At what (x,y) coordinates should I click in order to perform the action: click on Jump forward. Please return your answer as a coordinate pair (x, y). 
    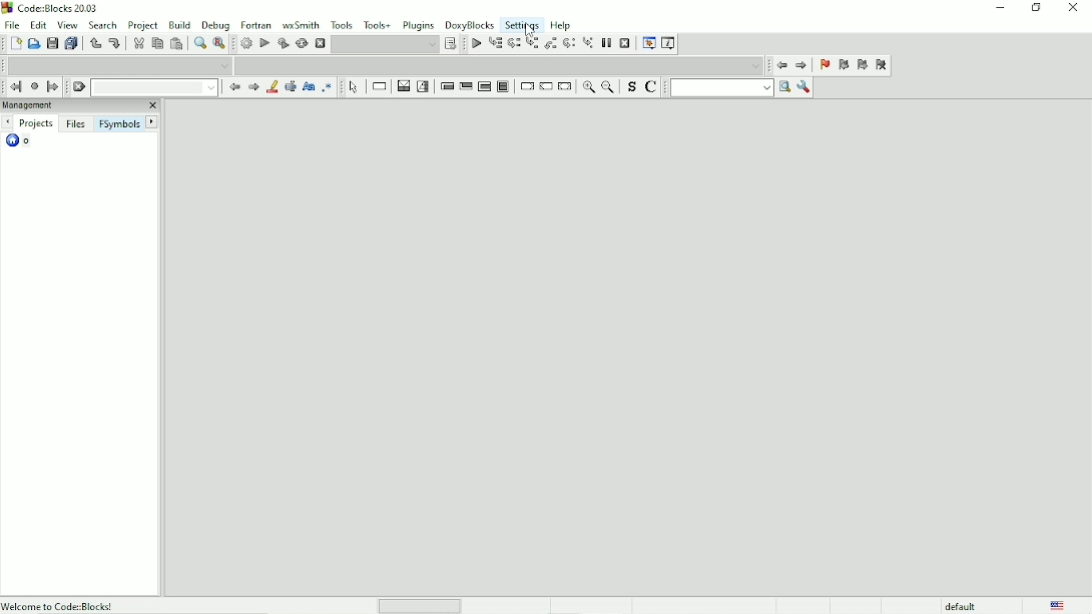
    Looking at the image, I should click on (801, 65).